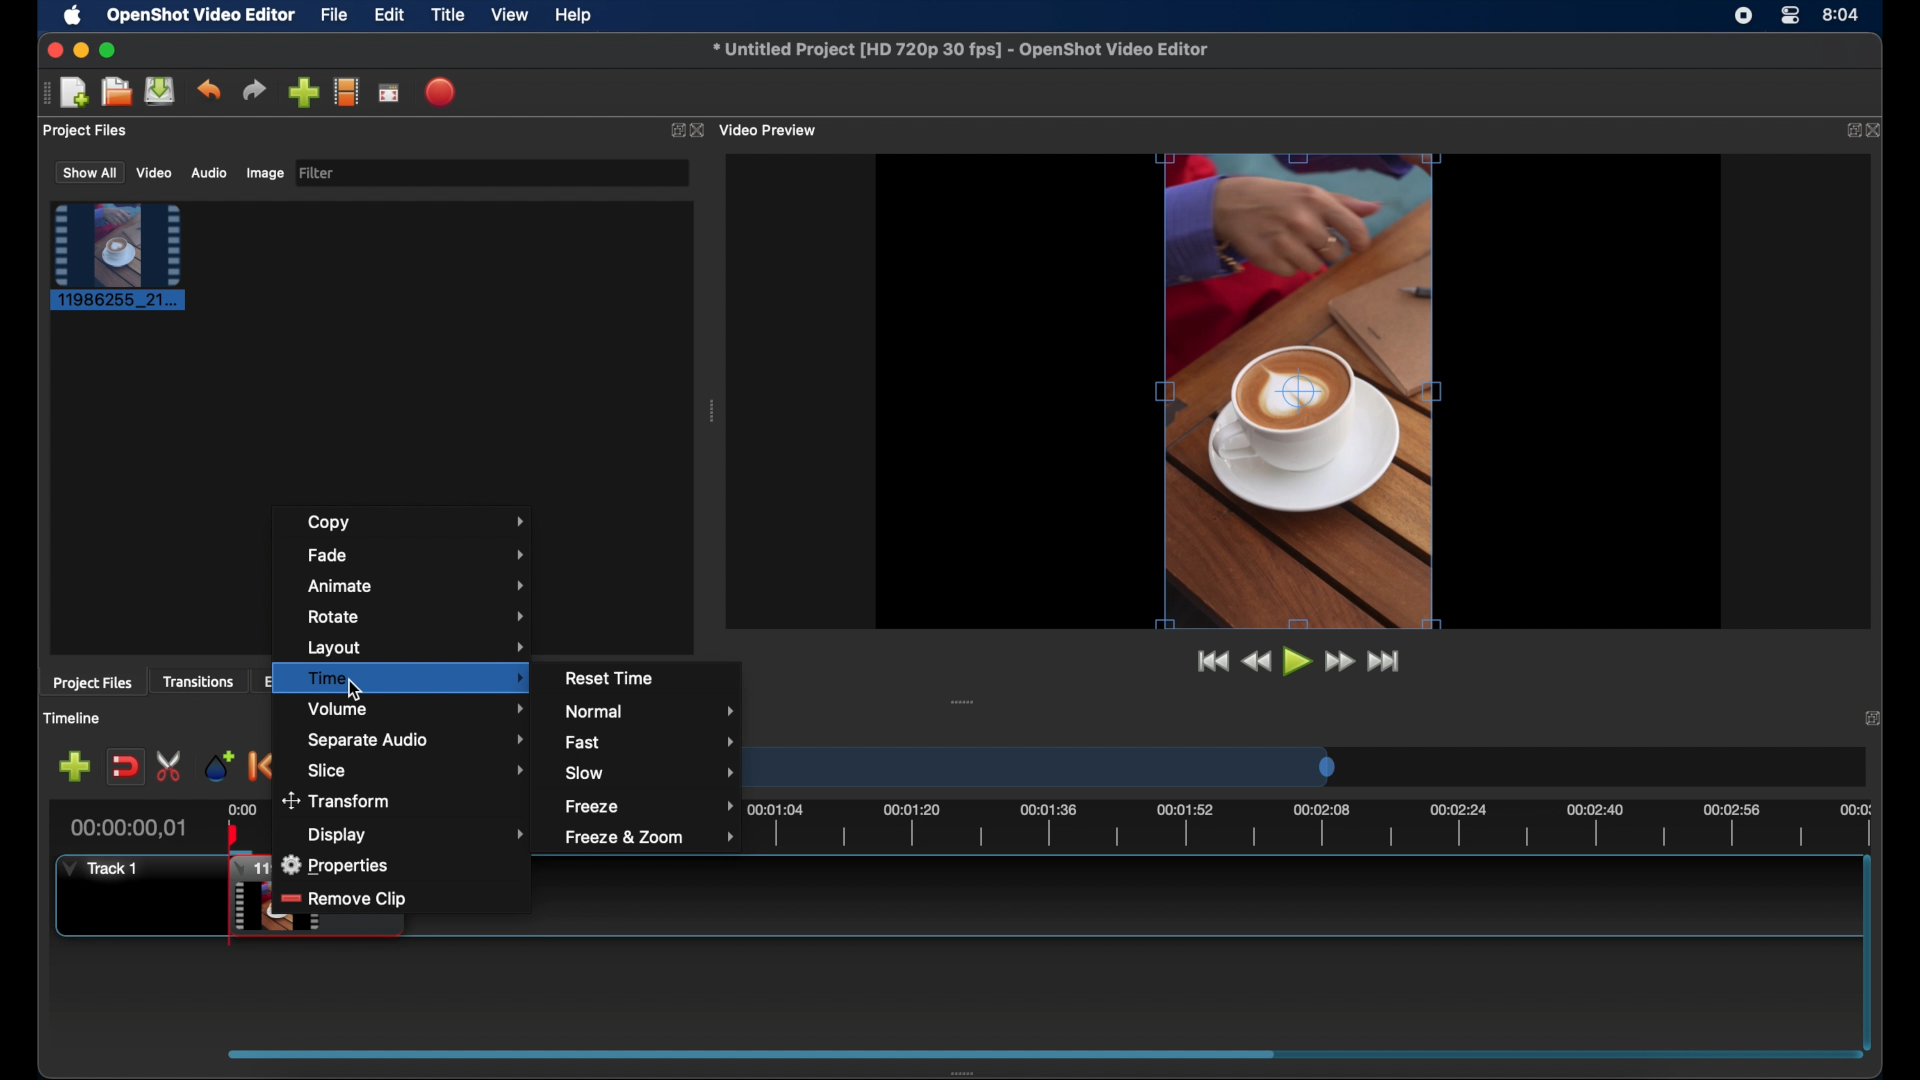 This screenshot has width=1920, height=1080. Describe the element at coordinates (119, 257) in the screenshot. I see `project file` at that location.